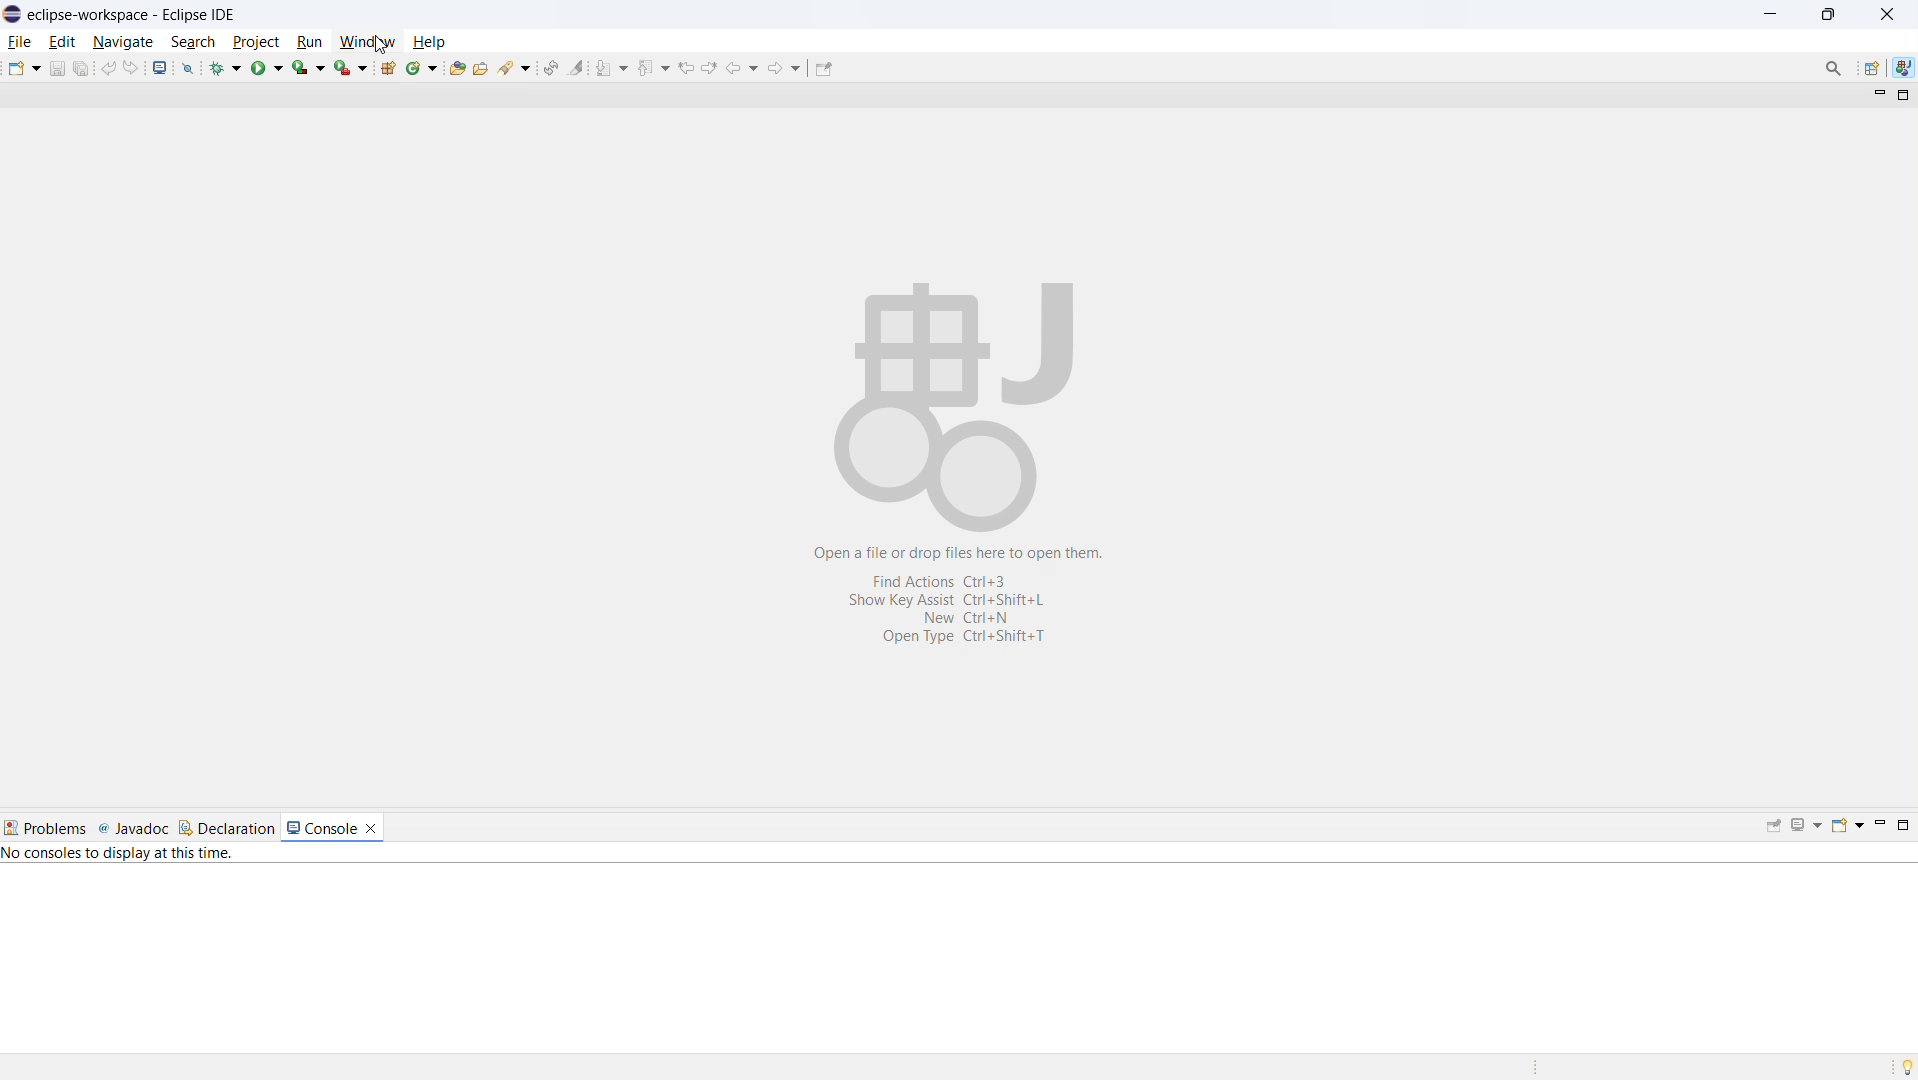 This screenshot has height=1080, width=1918. I want to click on minimize, so click(1770, 15).